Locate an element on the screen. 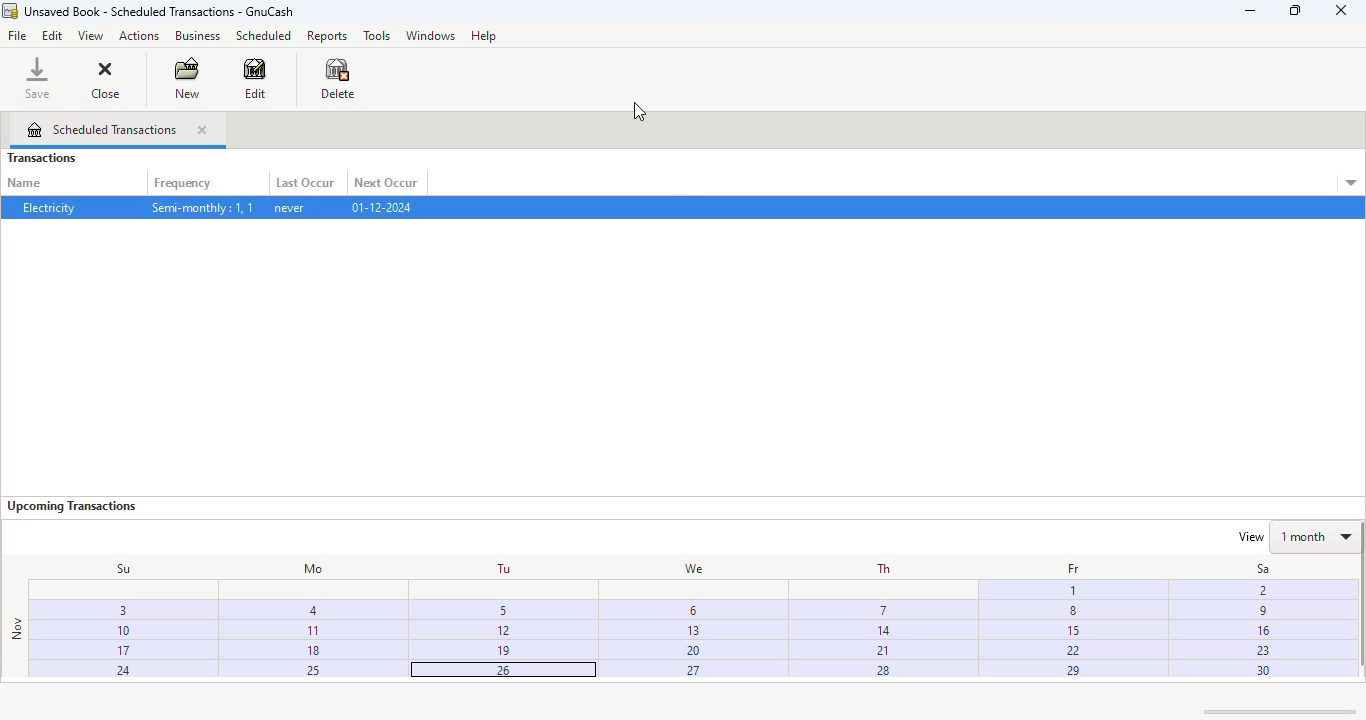 This screenshot has width=1366, height=720. 25 is located at coordinates (302, 670).